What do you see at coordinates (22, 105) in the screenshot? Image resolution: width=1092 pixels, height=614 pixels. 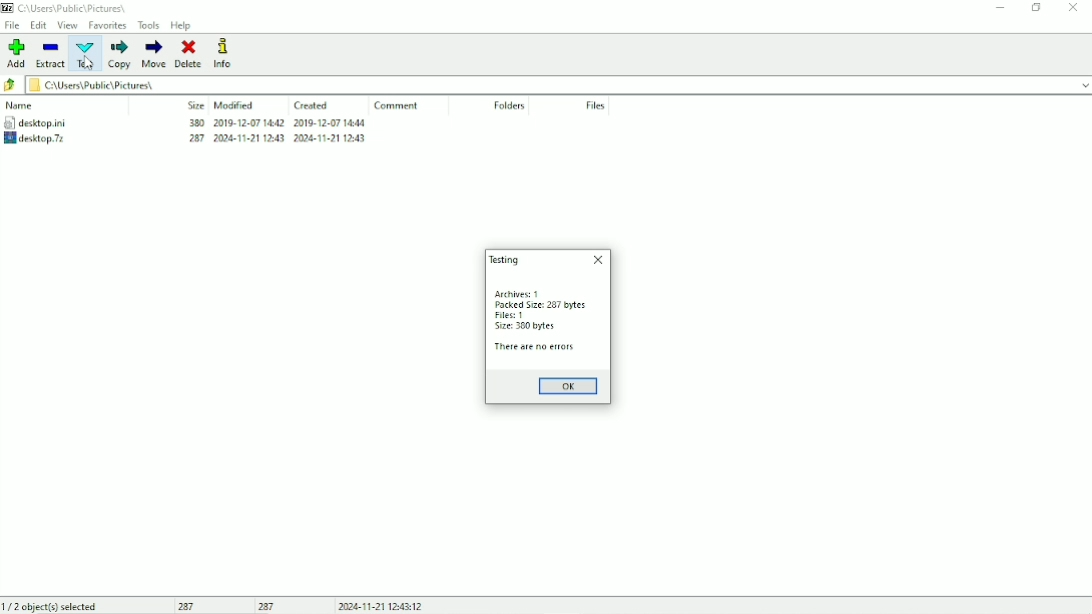 I see `Name` at bounding box center [22, 105].